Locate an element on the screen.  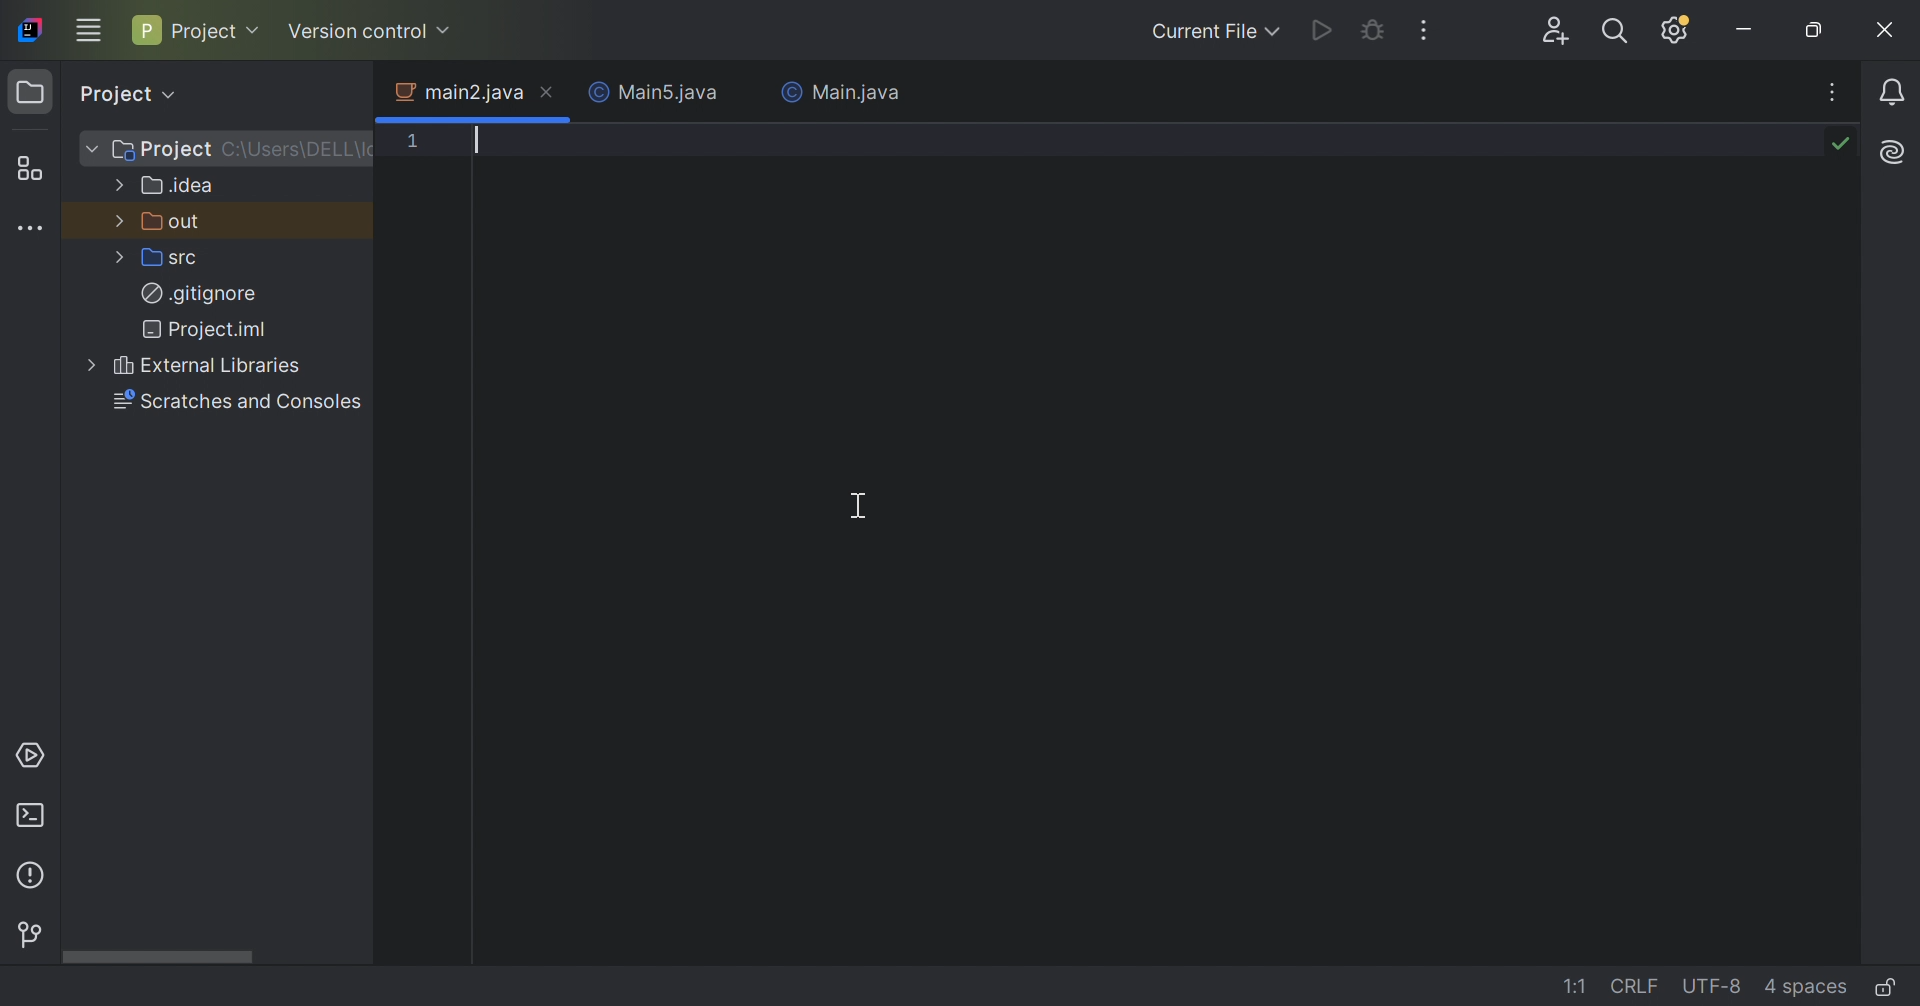
More is located at coordinates (88, 147).